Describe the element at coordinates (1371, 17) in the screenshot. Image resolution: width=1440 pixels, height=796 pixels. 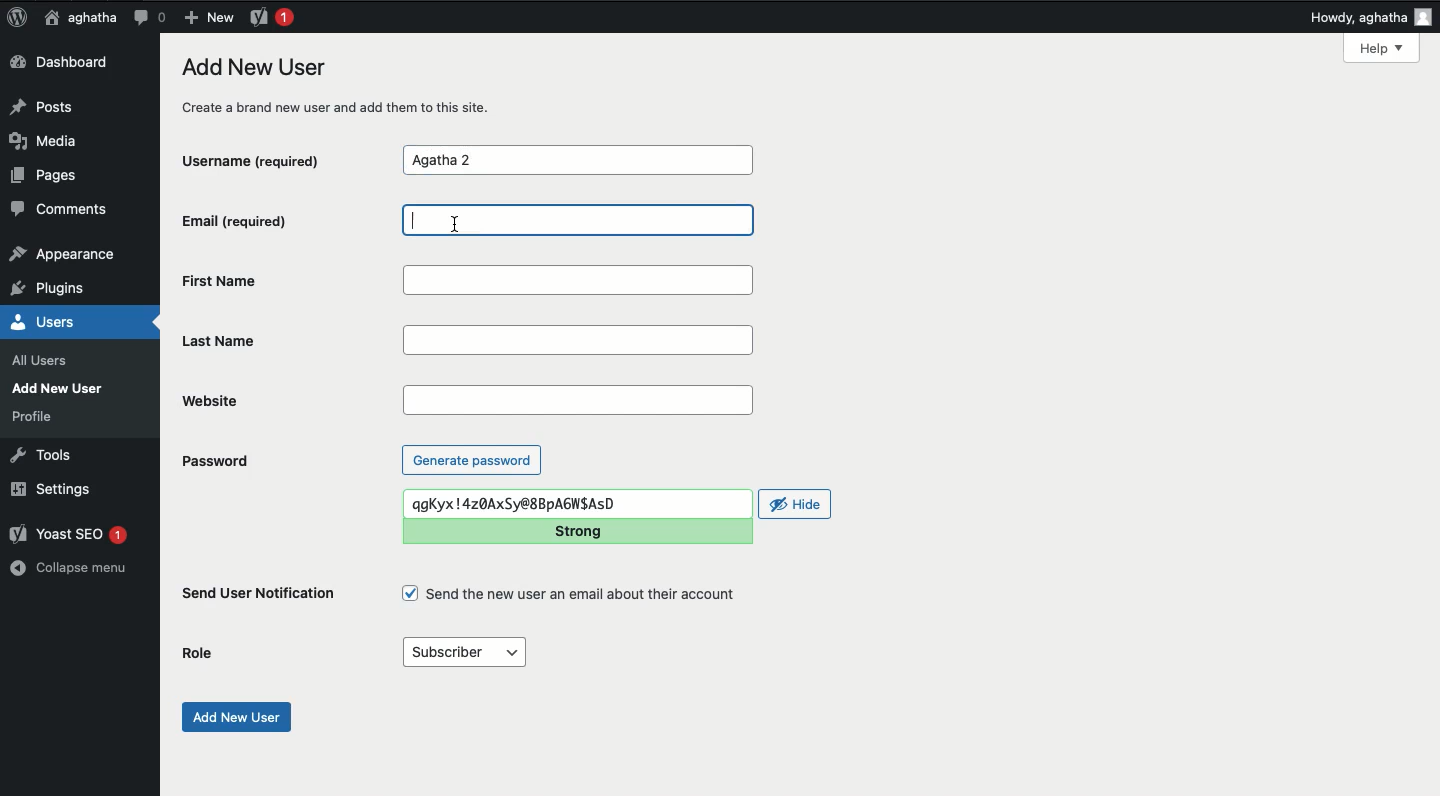
I see `Howdy, aghatha` at that location.